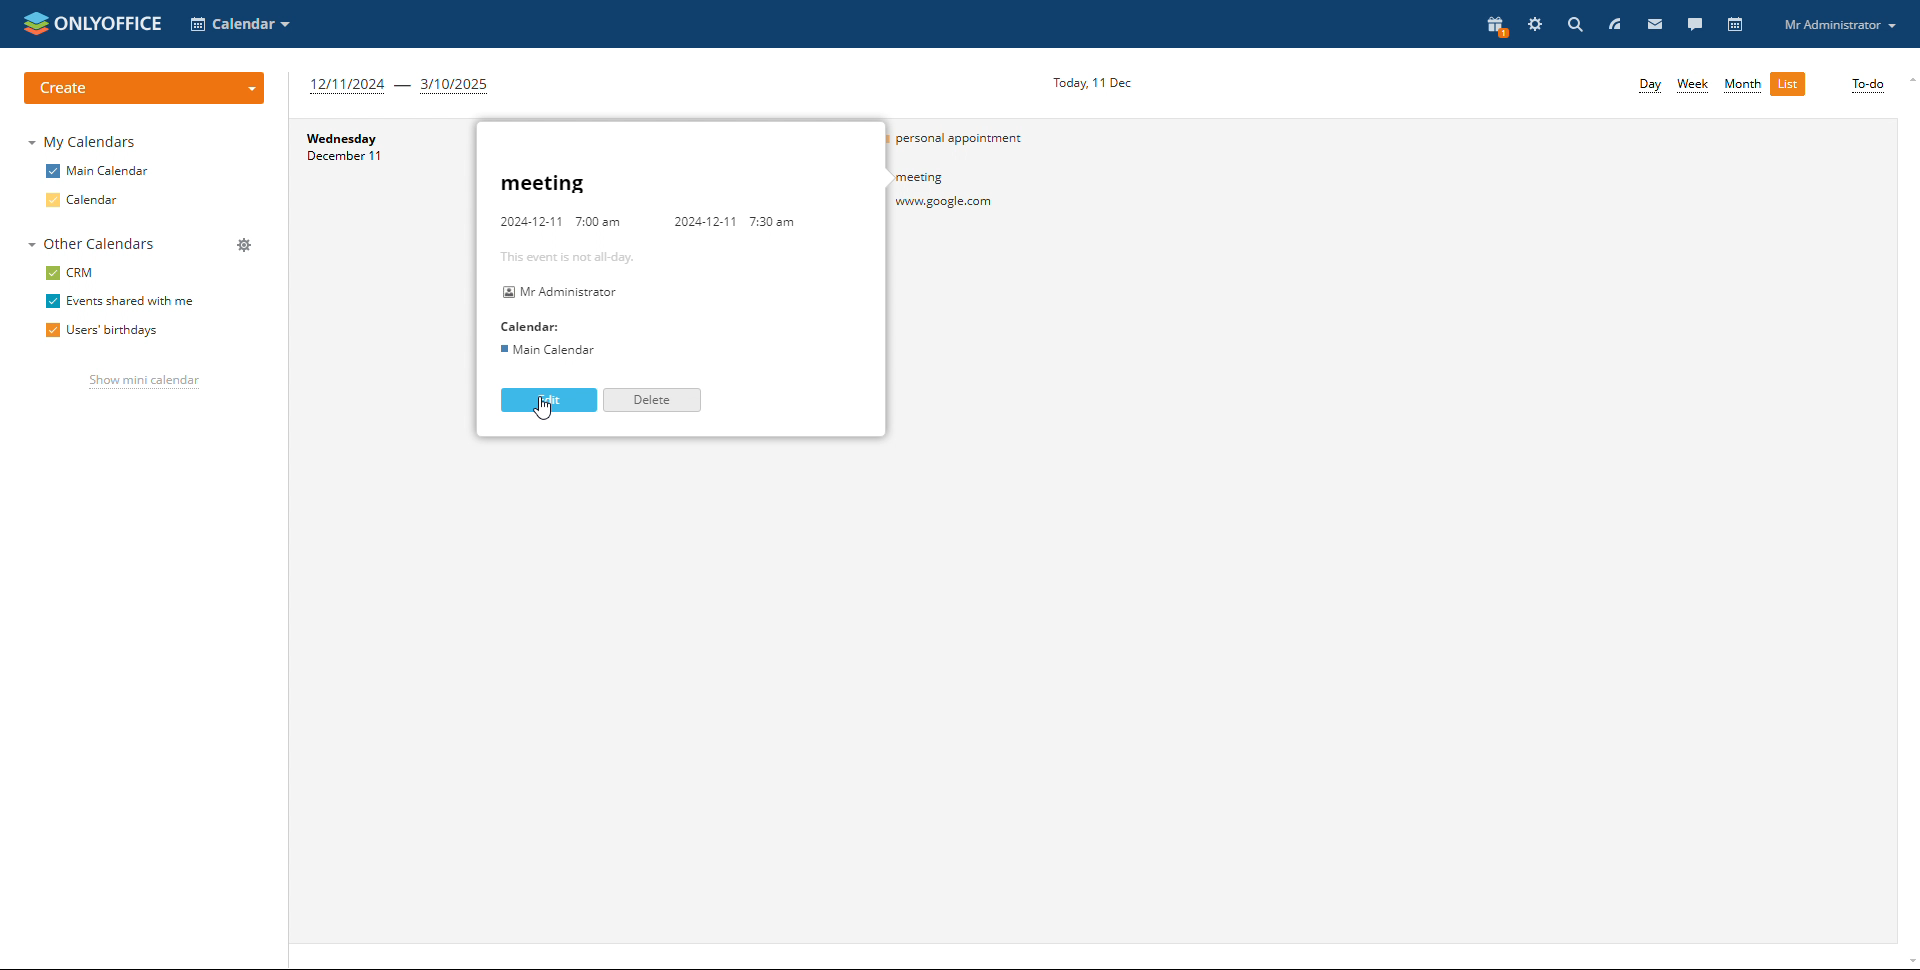  Describe the element at coordinates (402, 86) in the screenshot. I see `next three months` at that location.